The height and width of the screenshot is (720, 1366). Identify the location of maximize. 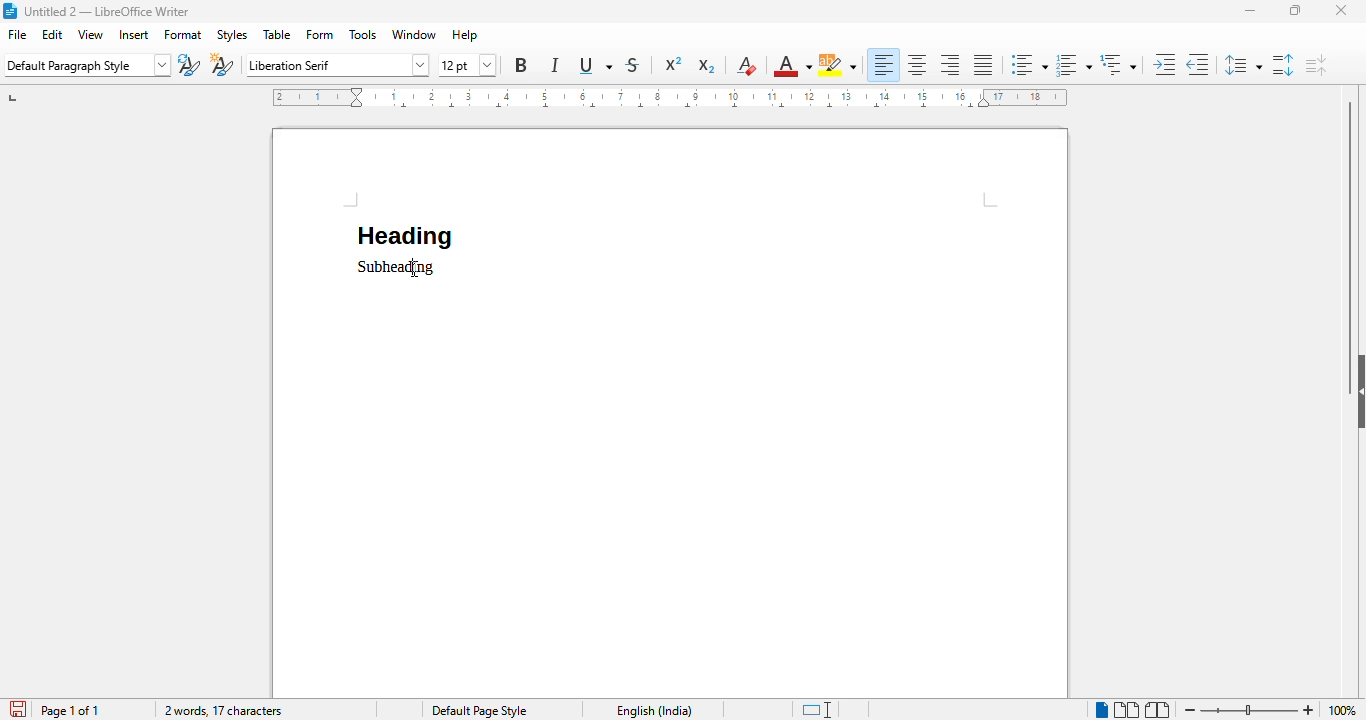
(1297, 9).